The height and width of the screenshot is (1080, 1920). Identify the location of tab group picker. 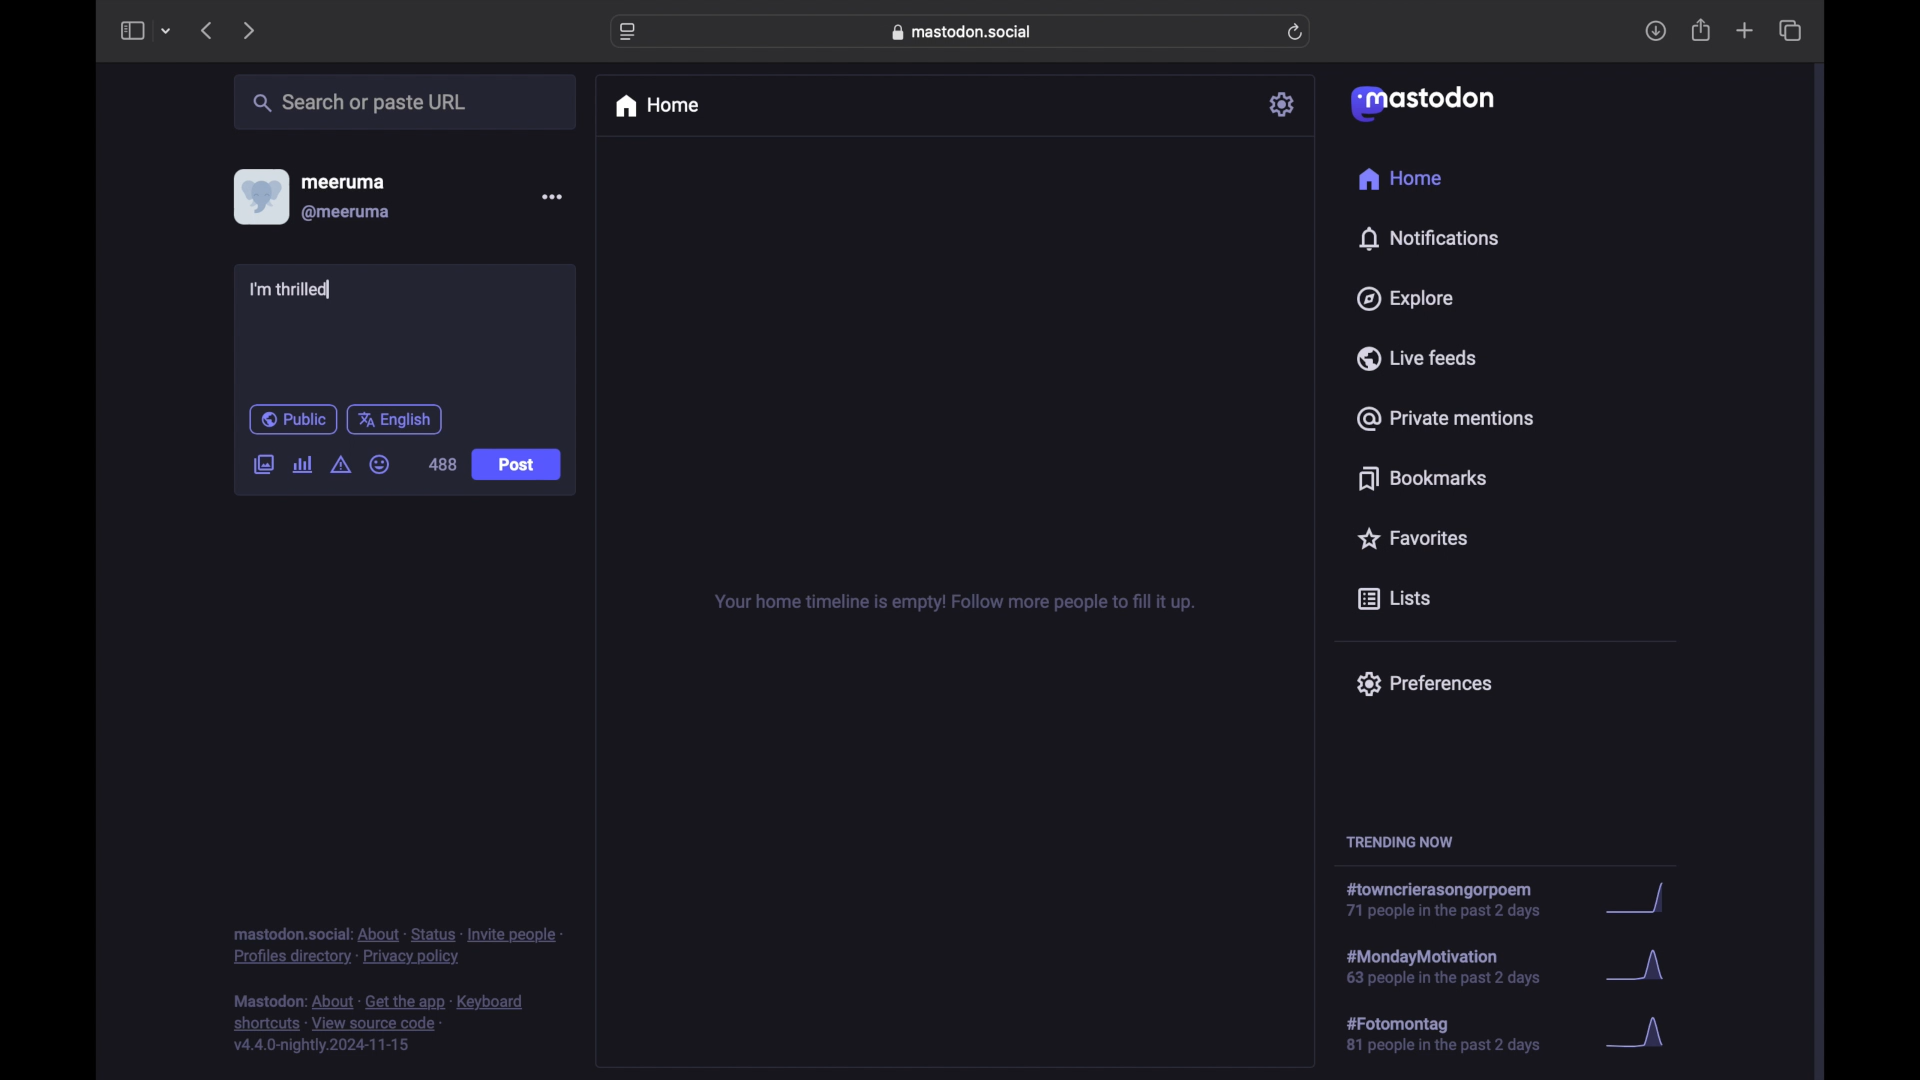
(167, 30).